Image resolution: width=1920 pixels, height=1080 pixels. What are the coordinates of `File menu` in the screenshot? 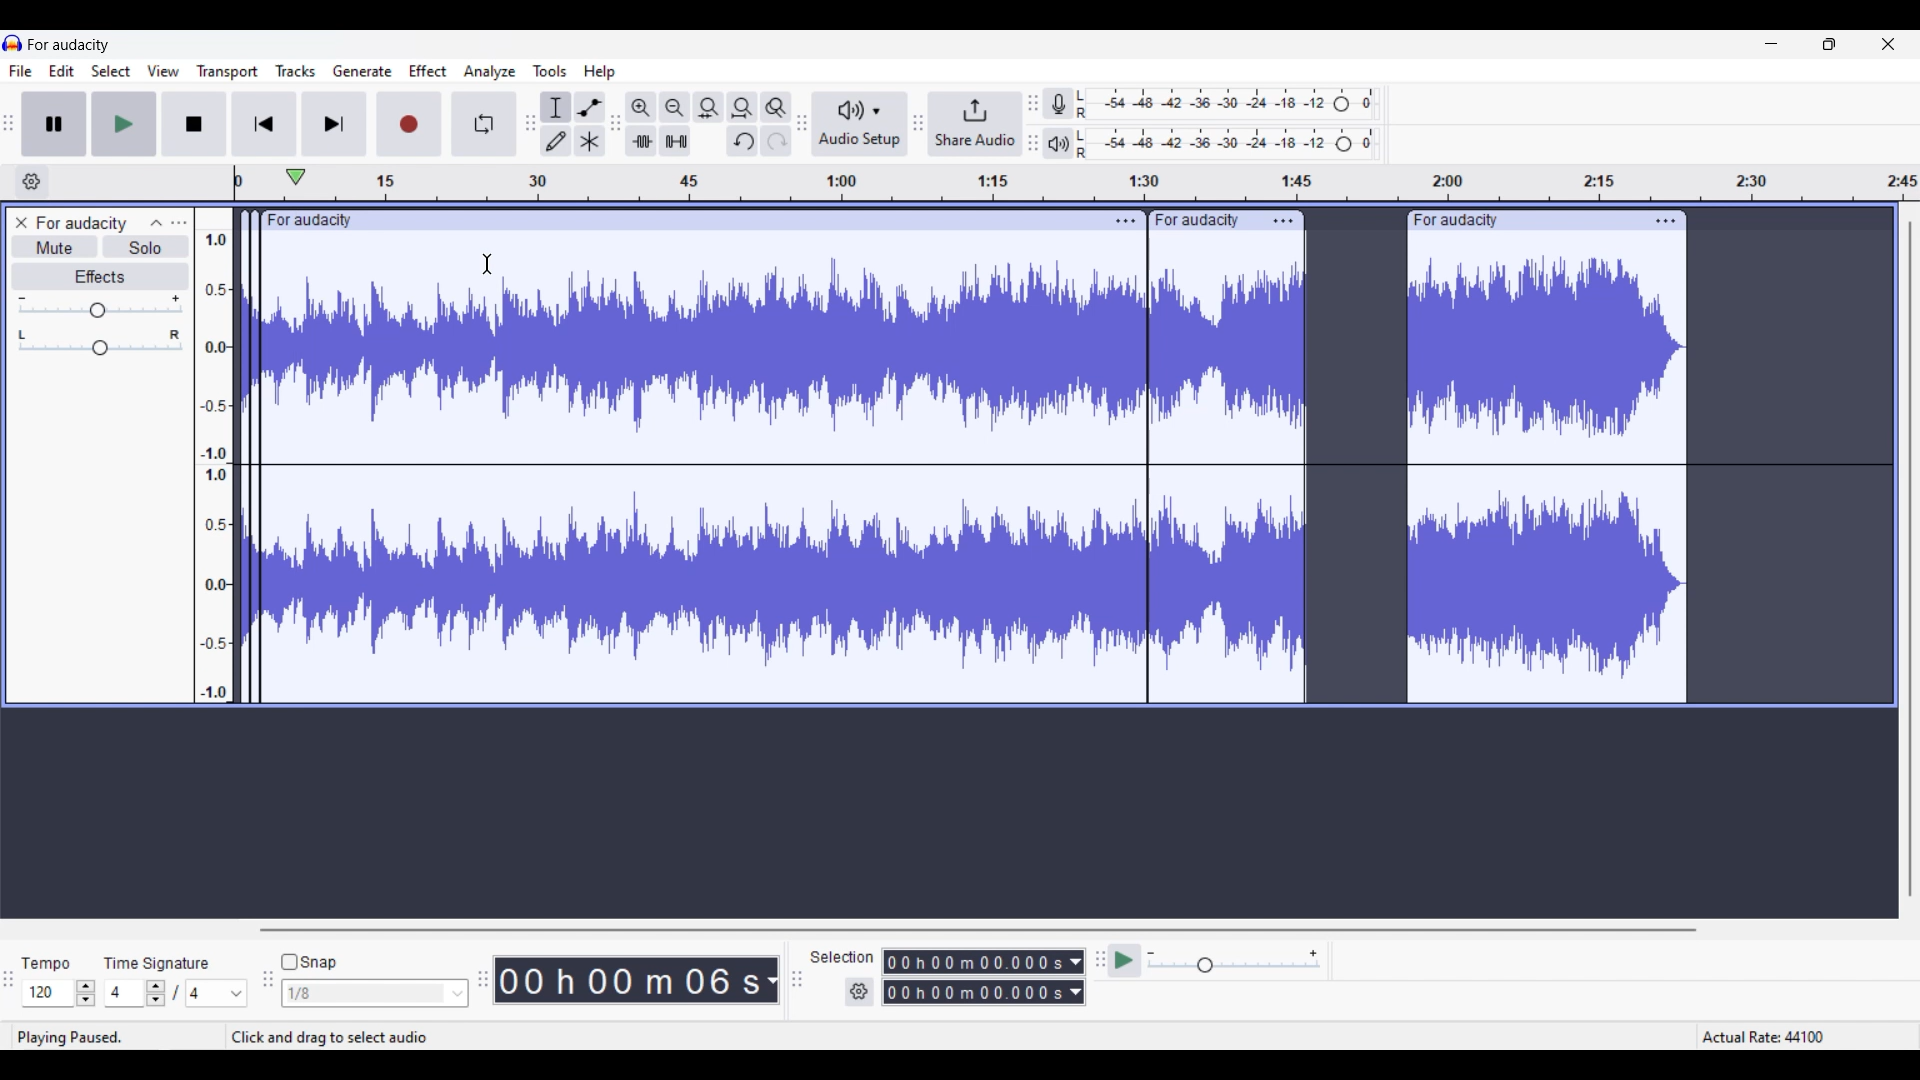 It's located at (21, 70).